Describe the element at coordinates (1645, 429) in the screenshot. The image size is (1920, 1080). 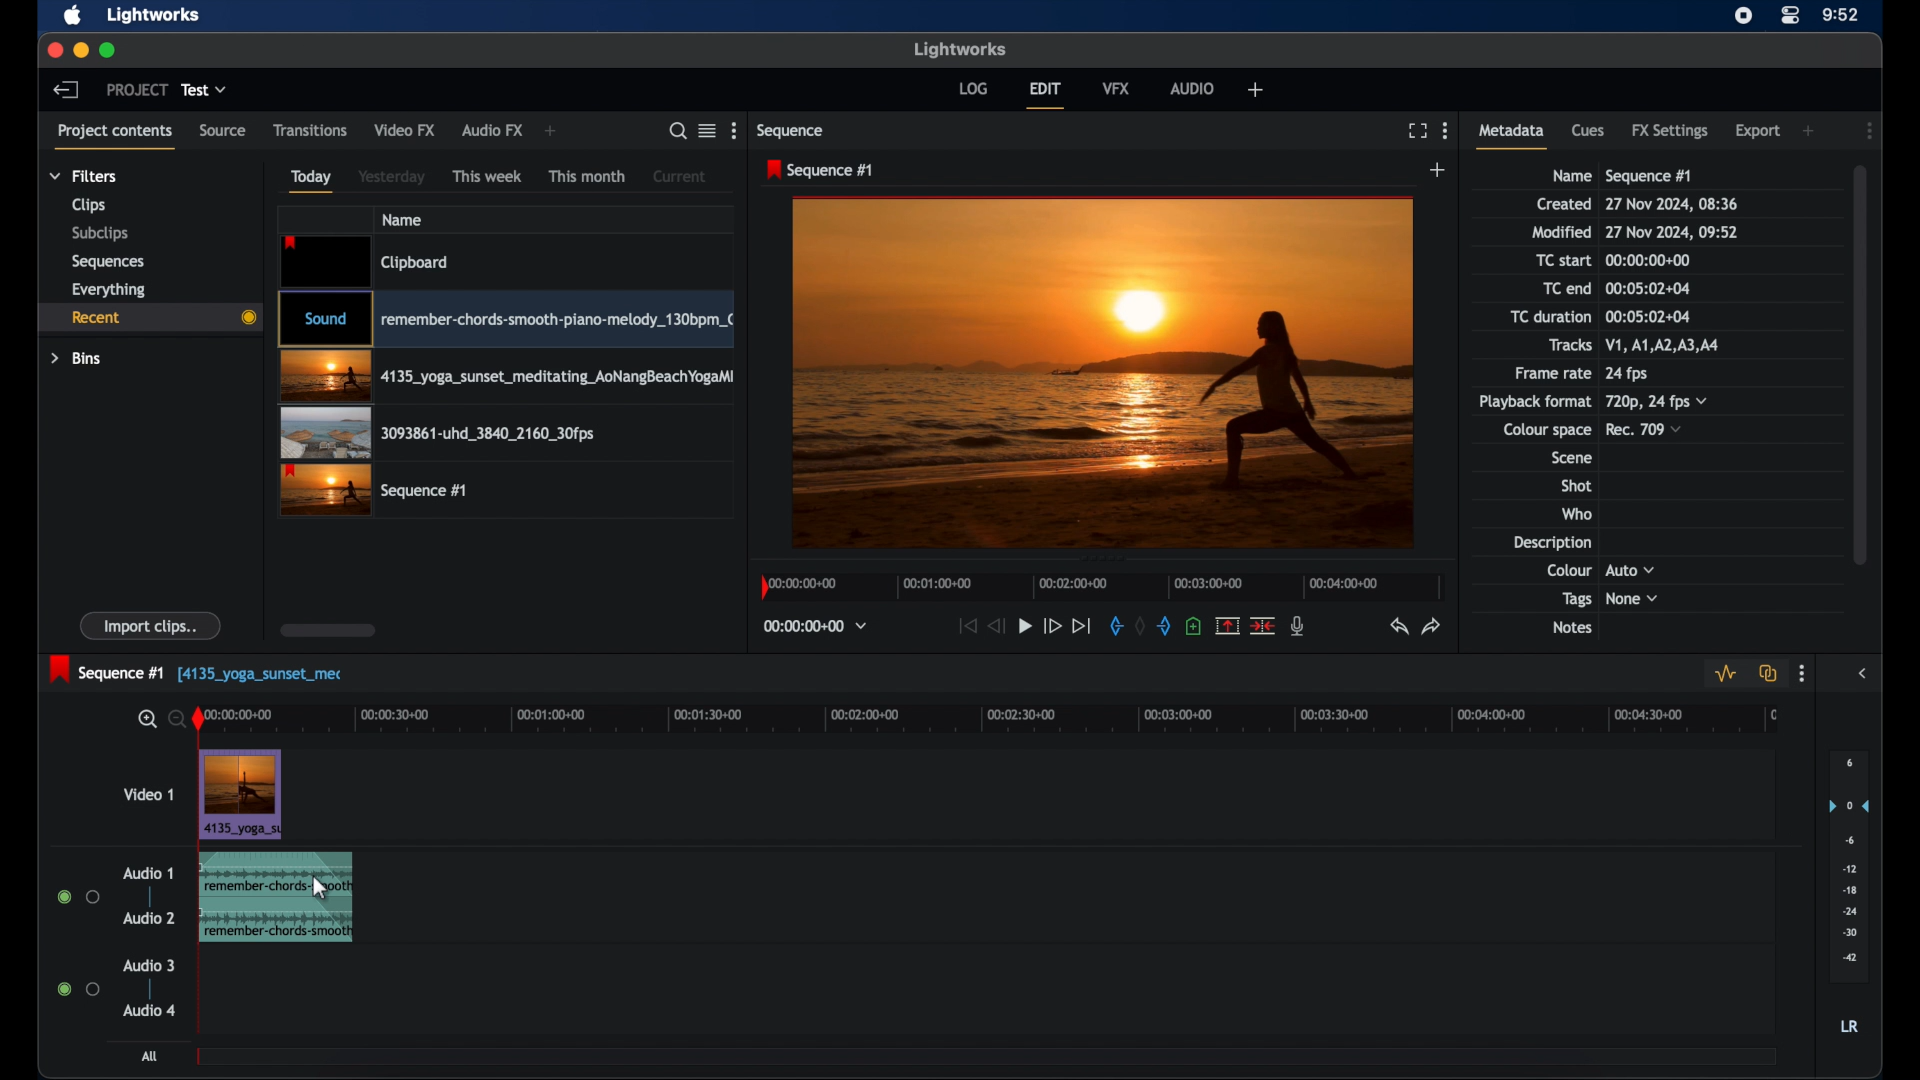
I see `rec709` at that location.